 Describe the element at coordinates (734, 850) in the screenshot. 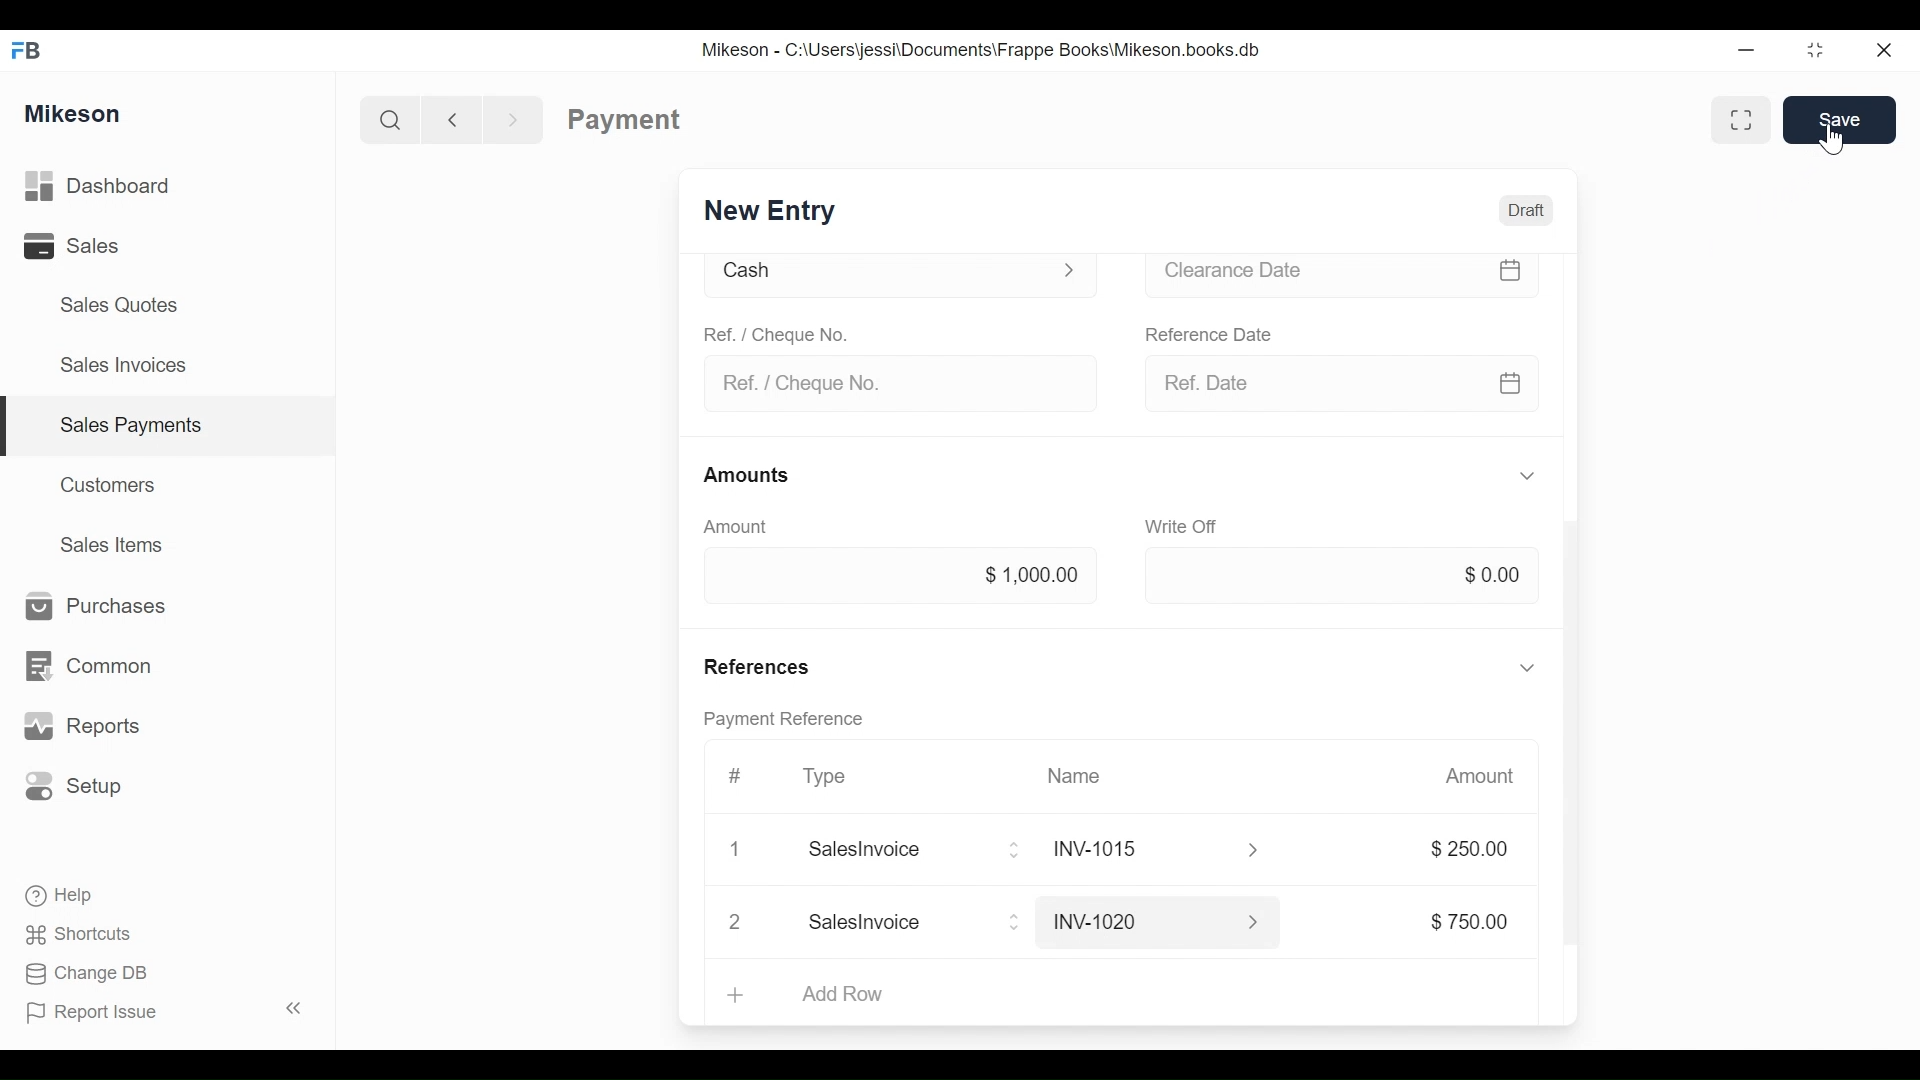

I see `Close` at that location.